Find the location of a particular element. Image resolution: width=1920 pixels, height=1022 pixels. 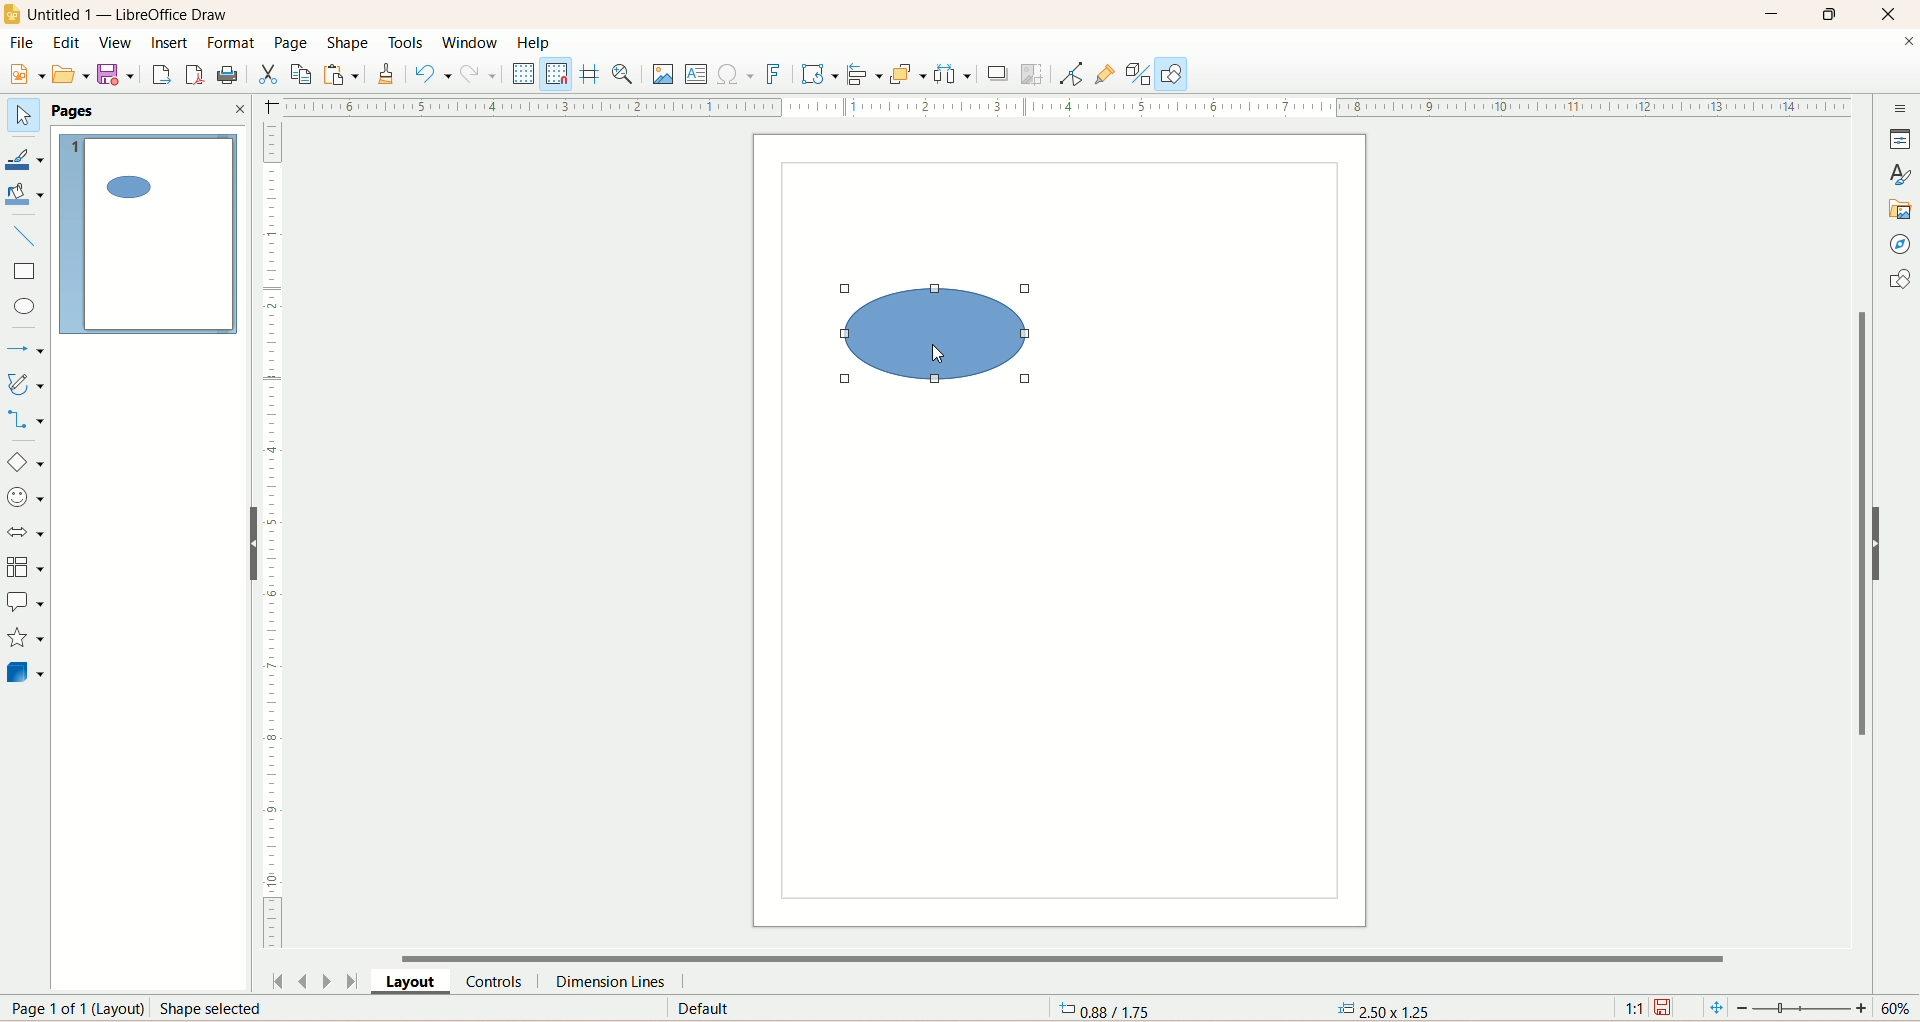

star and banners is located at coordinates (24, 637).